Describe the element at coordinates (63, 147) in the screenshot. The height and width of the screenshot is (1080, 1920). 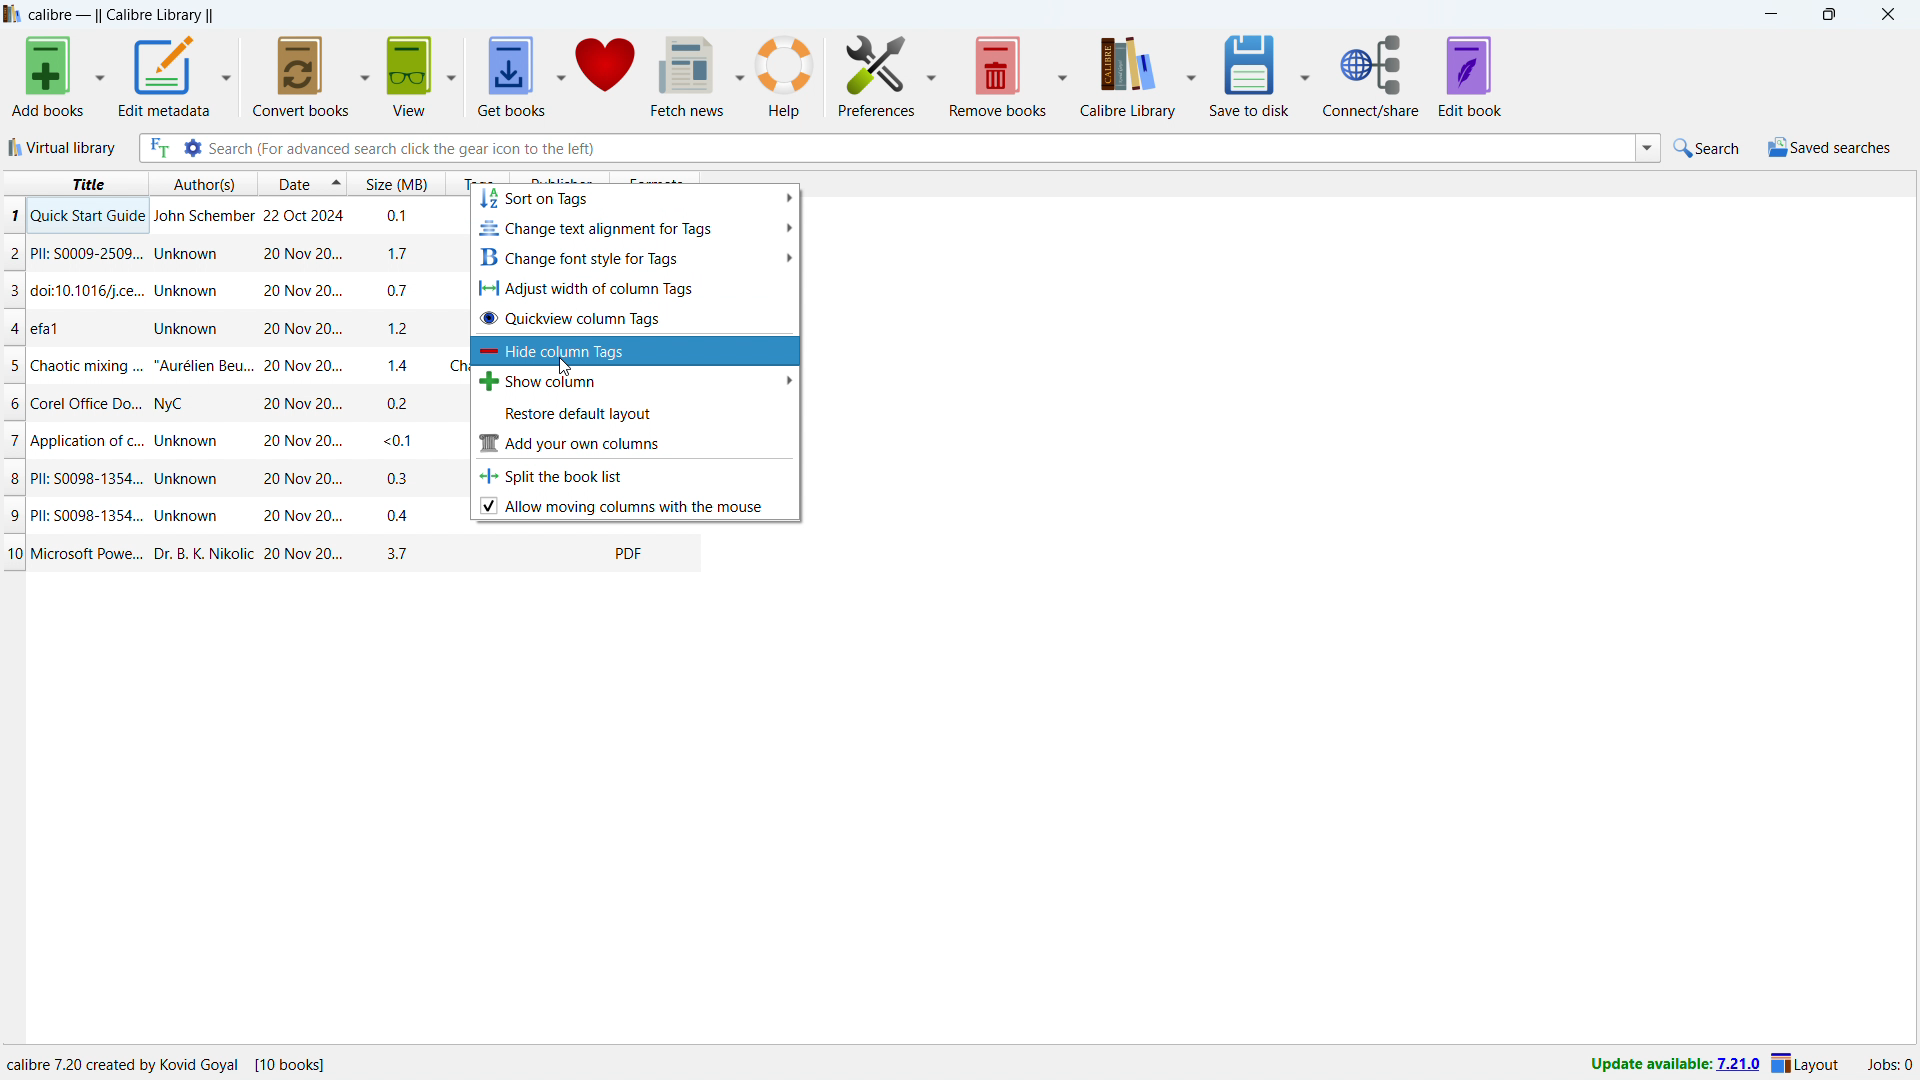
I see `virtual library` at that location.